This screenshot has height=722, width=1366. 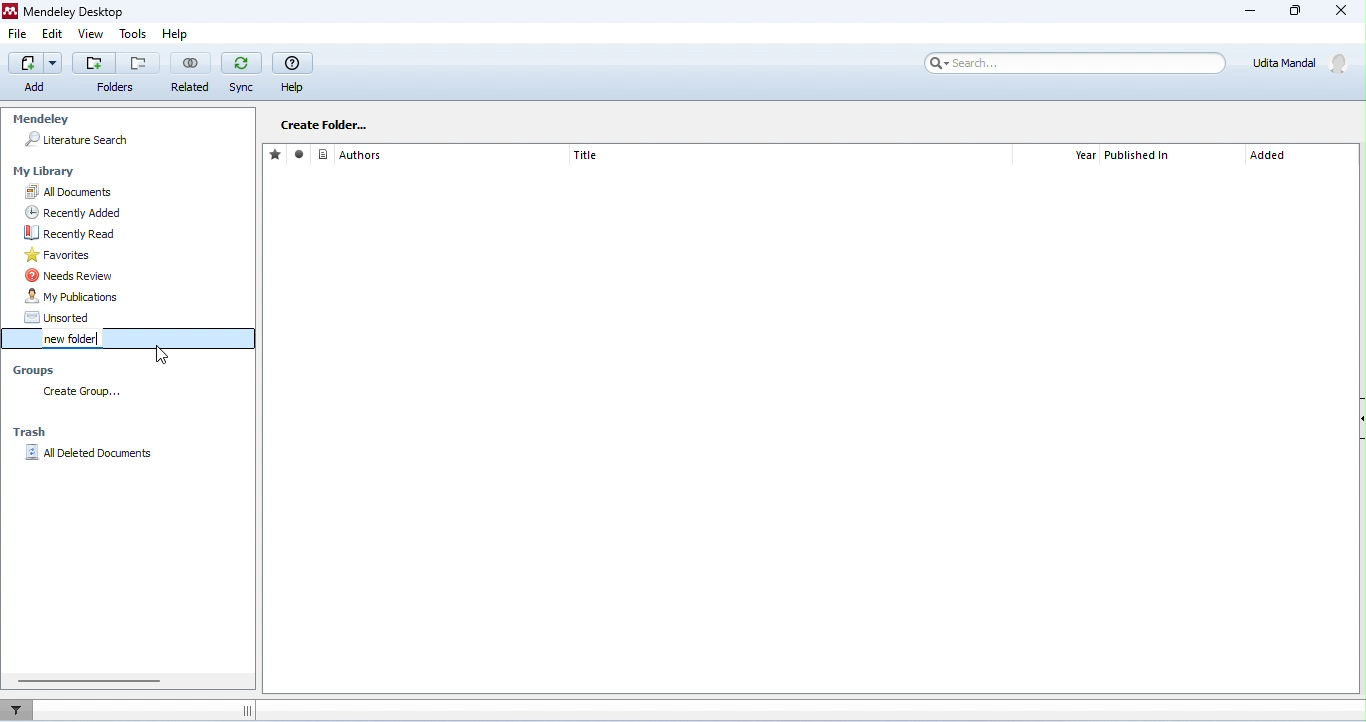 I want to click on show or hide document details, so click(x=1357, y=421).